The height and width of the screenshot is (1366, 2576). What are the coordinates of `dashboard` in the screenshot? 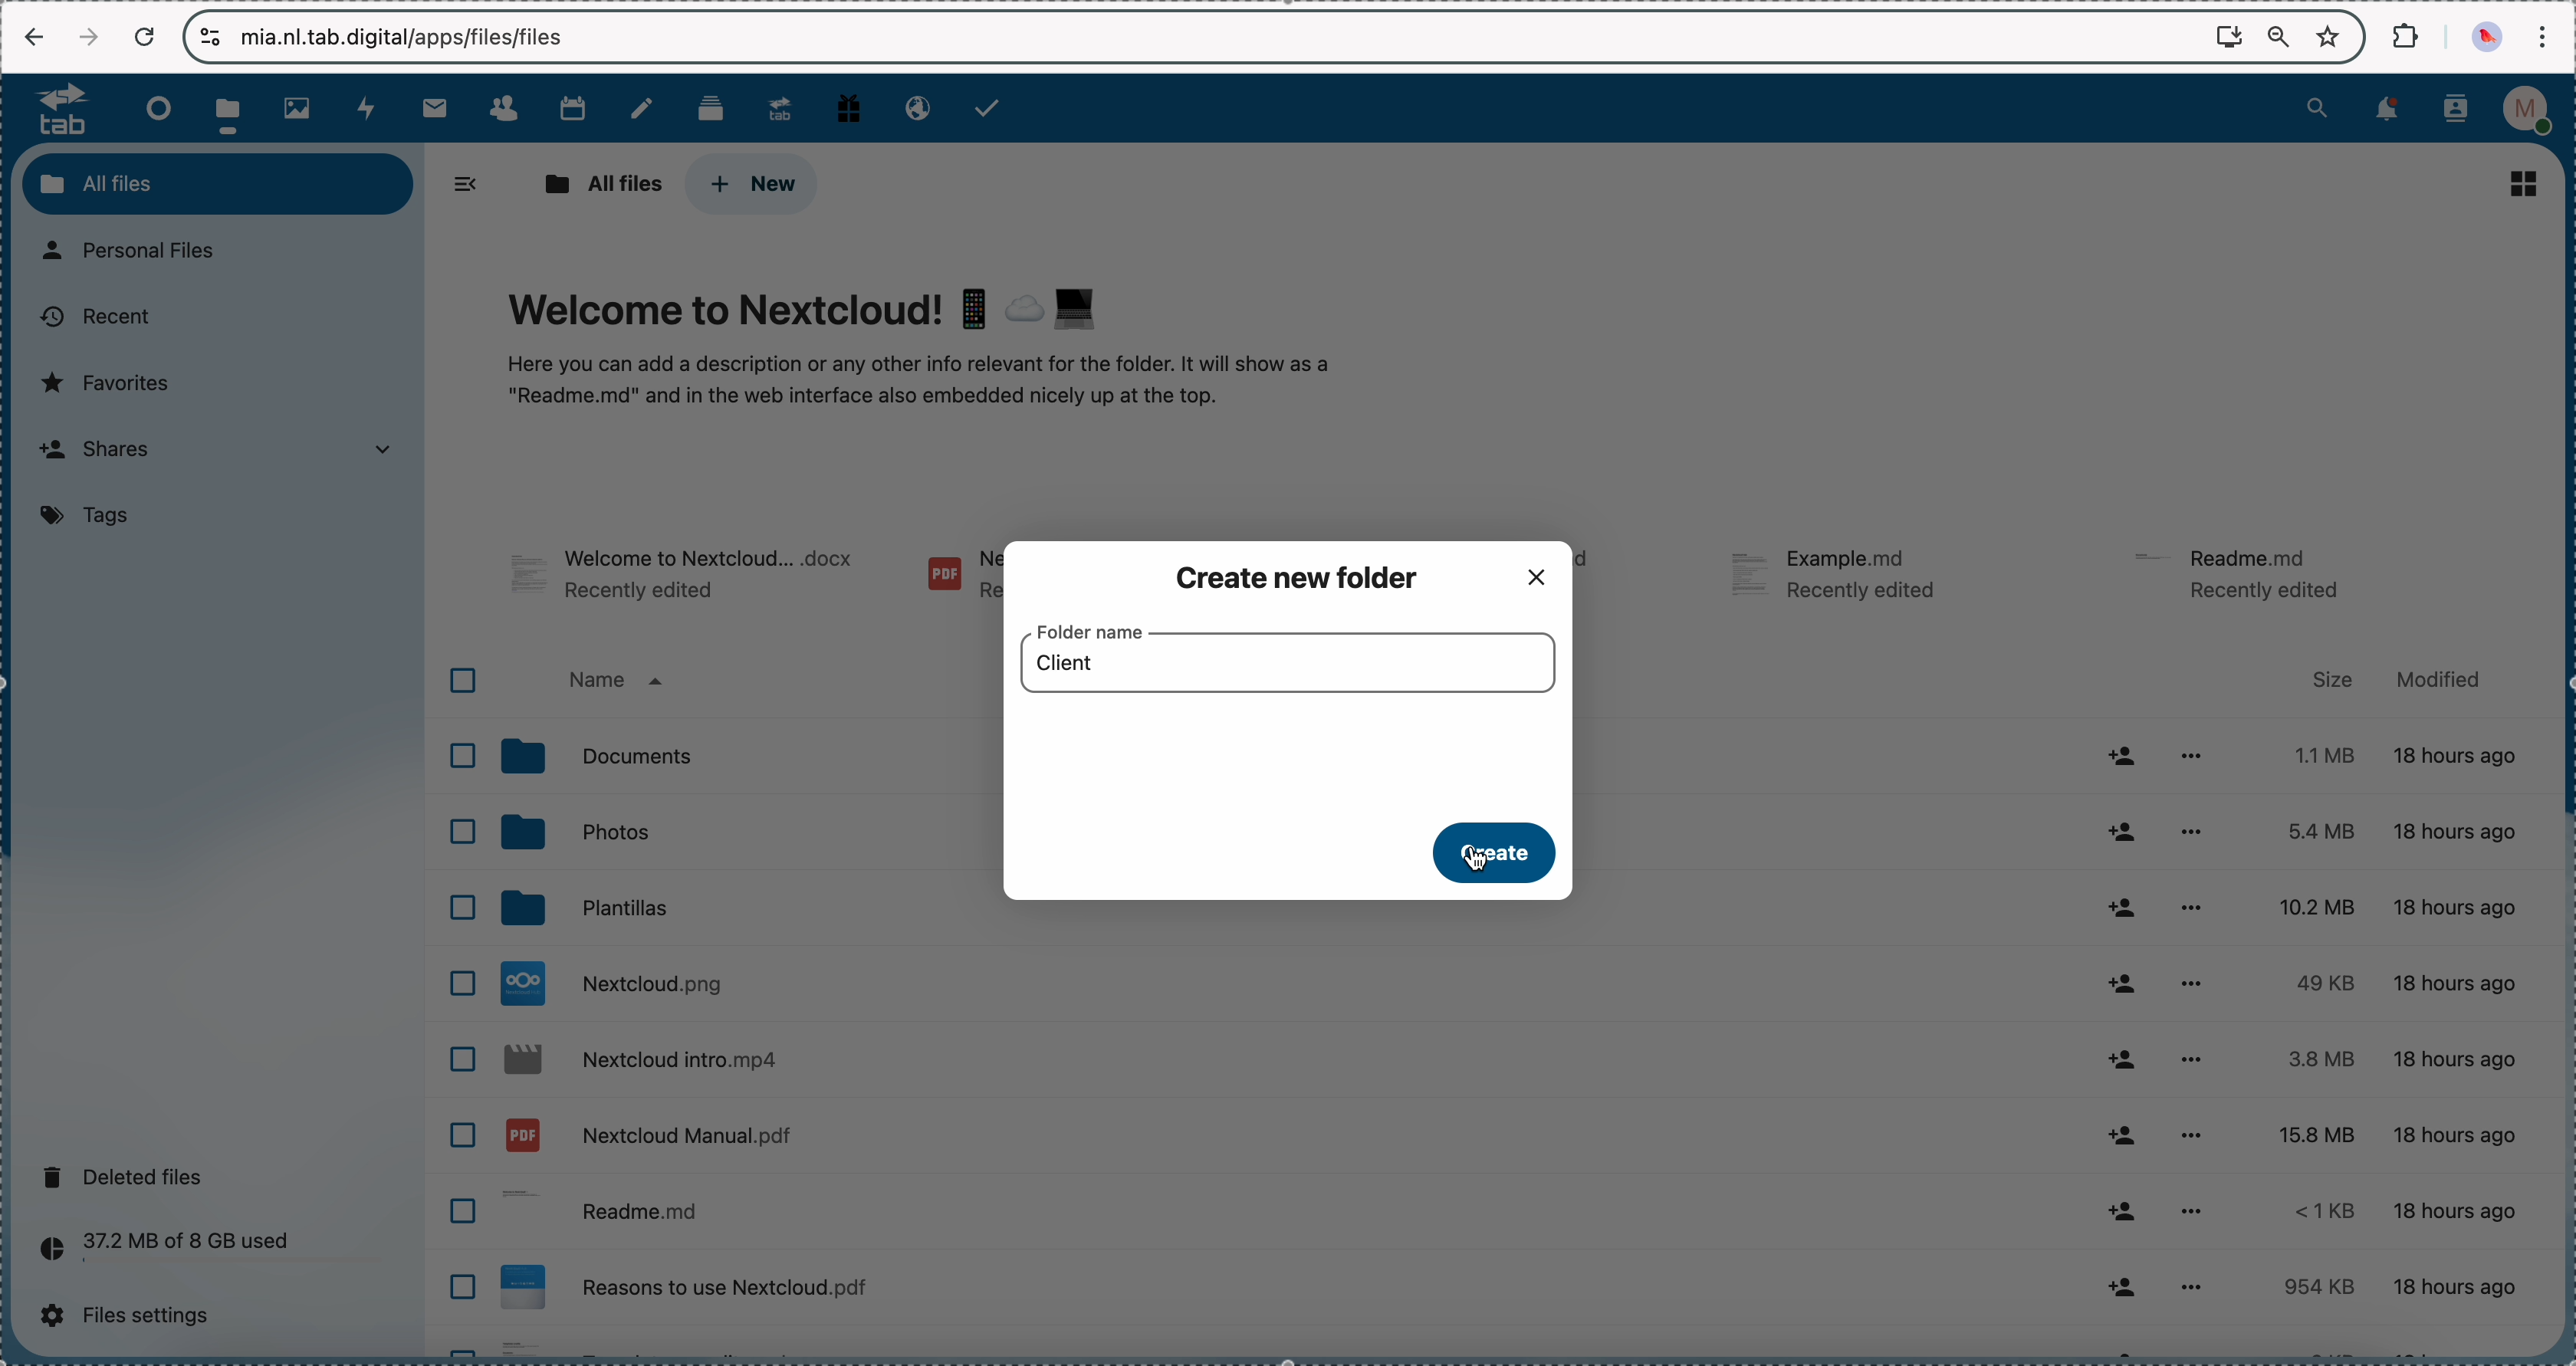 It's located at (153, 108).